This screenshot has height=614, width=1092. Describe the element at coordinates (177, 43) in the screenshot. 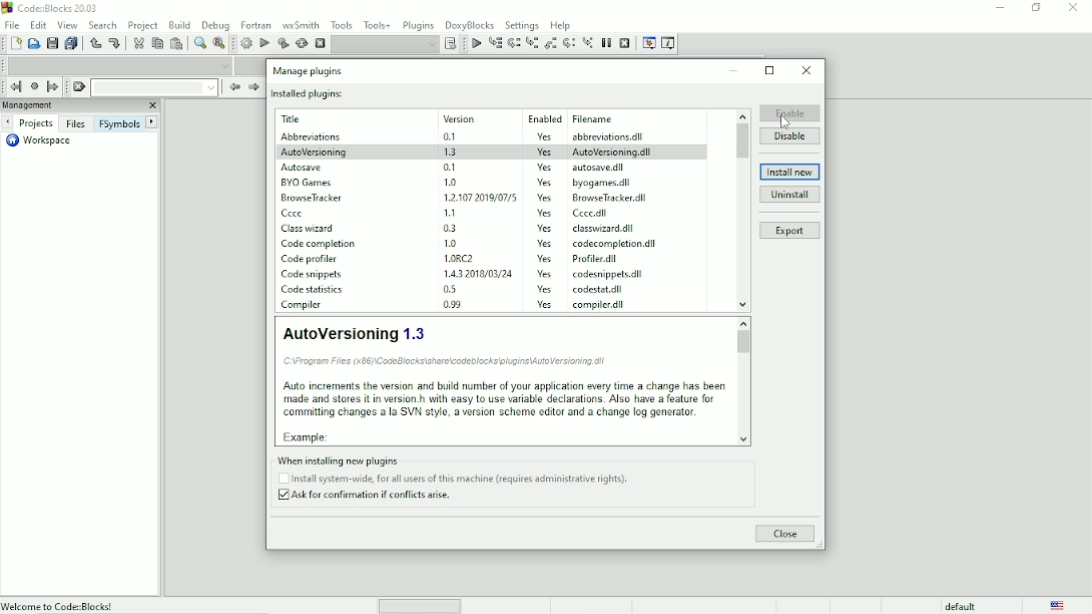

I see `Paste` at that location.